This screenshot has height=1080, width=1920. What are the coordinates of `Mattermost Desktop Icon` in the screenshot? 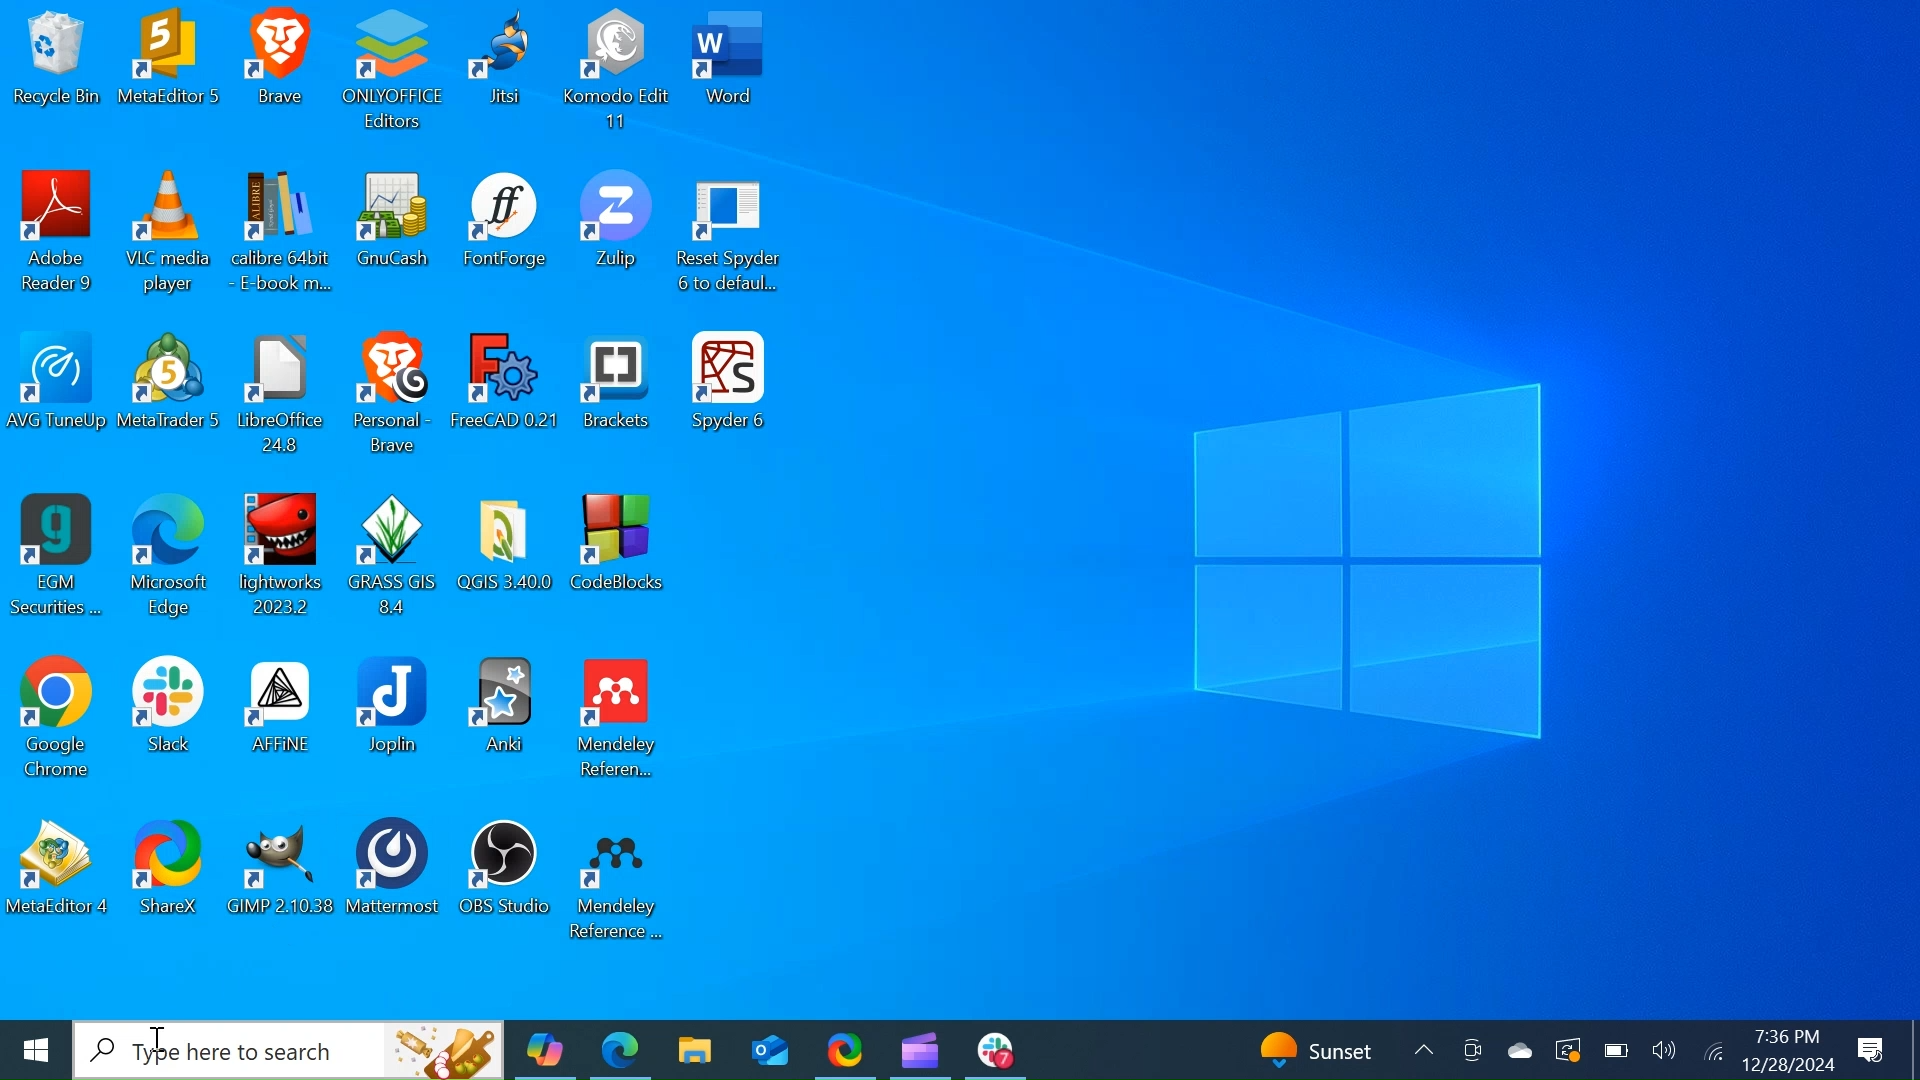 It's located at (397, 883).